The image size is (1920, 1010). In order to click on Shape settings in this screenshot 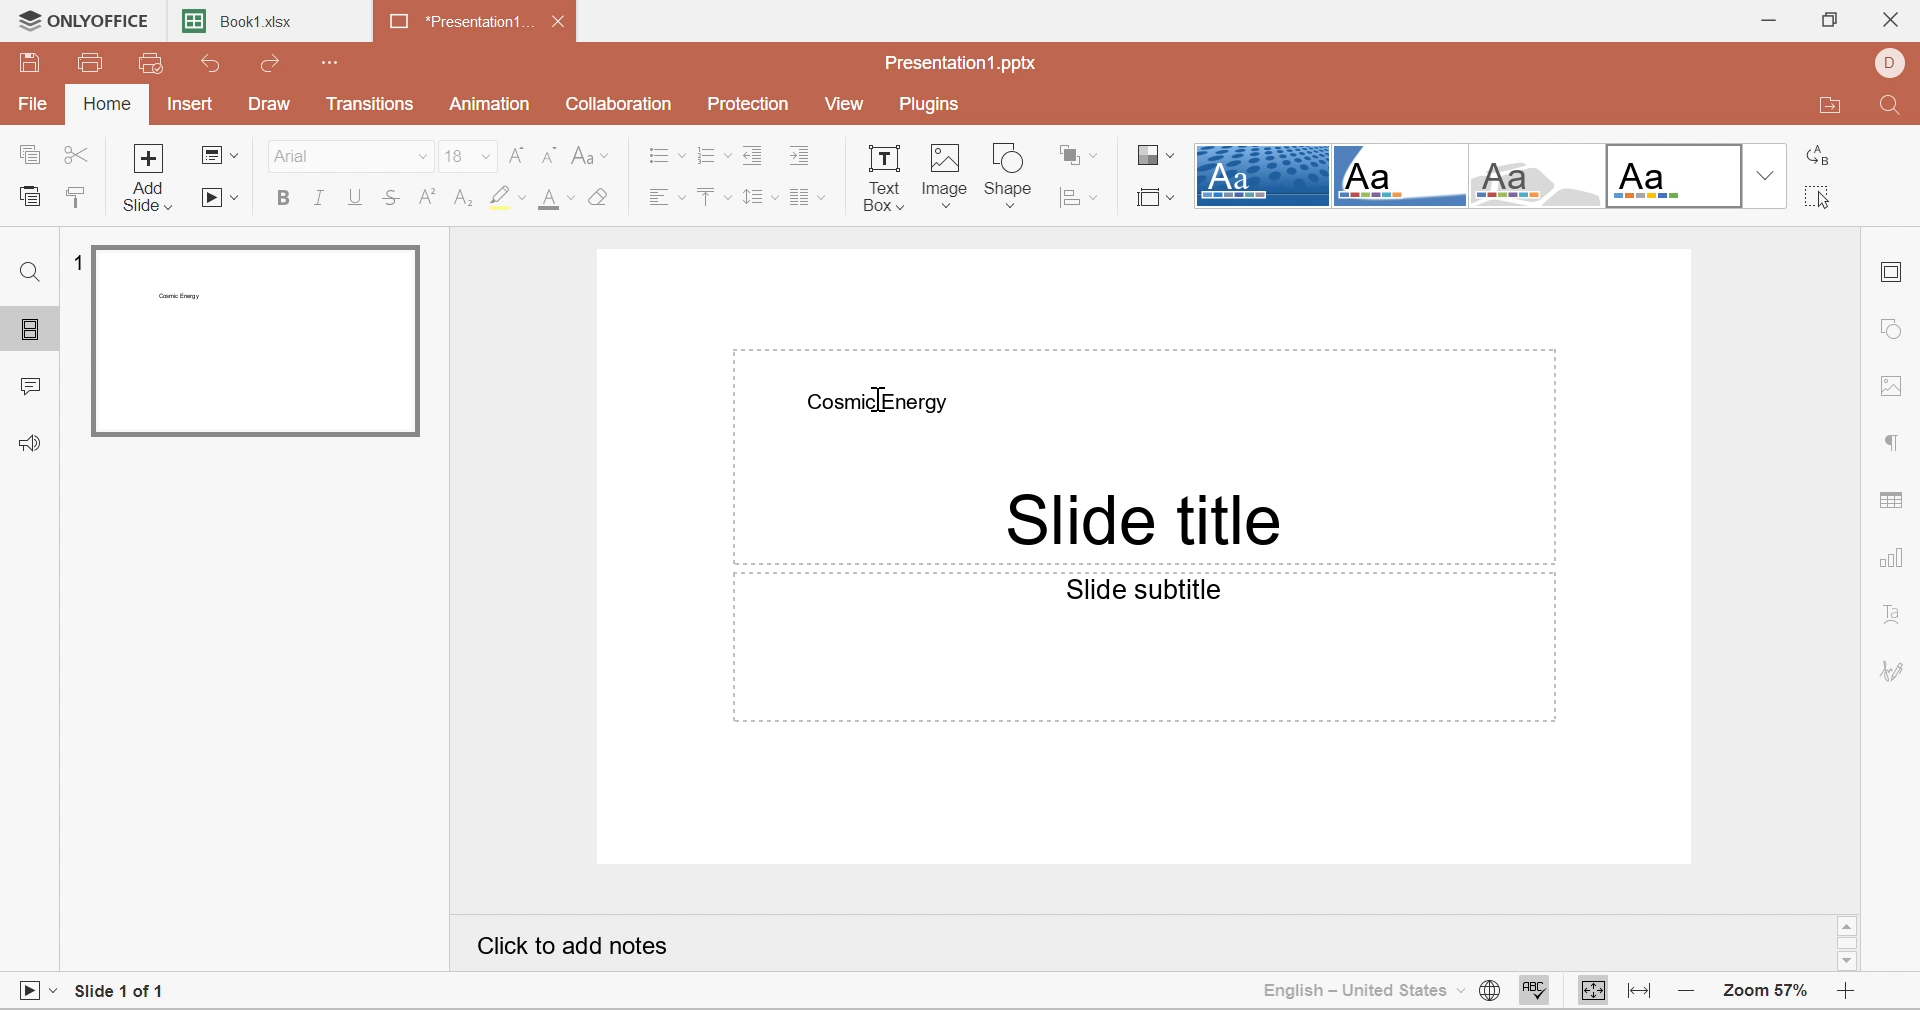, I will do `click(1898, 331)`.